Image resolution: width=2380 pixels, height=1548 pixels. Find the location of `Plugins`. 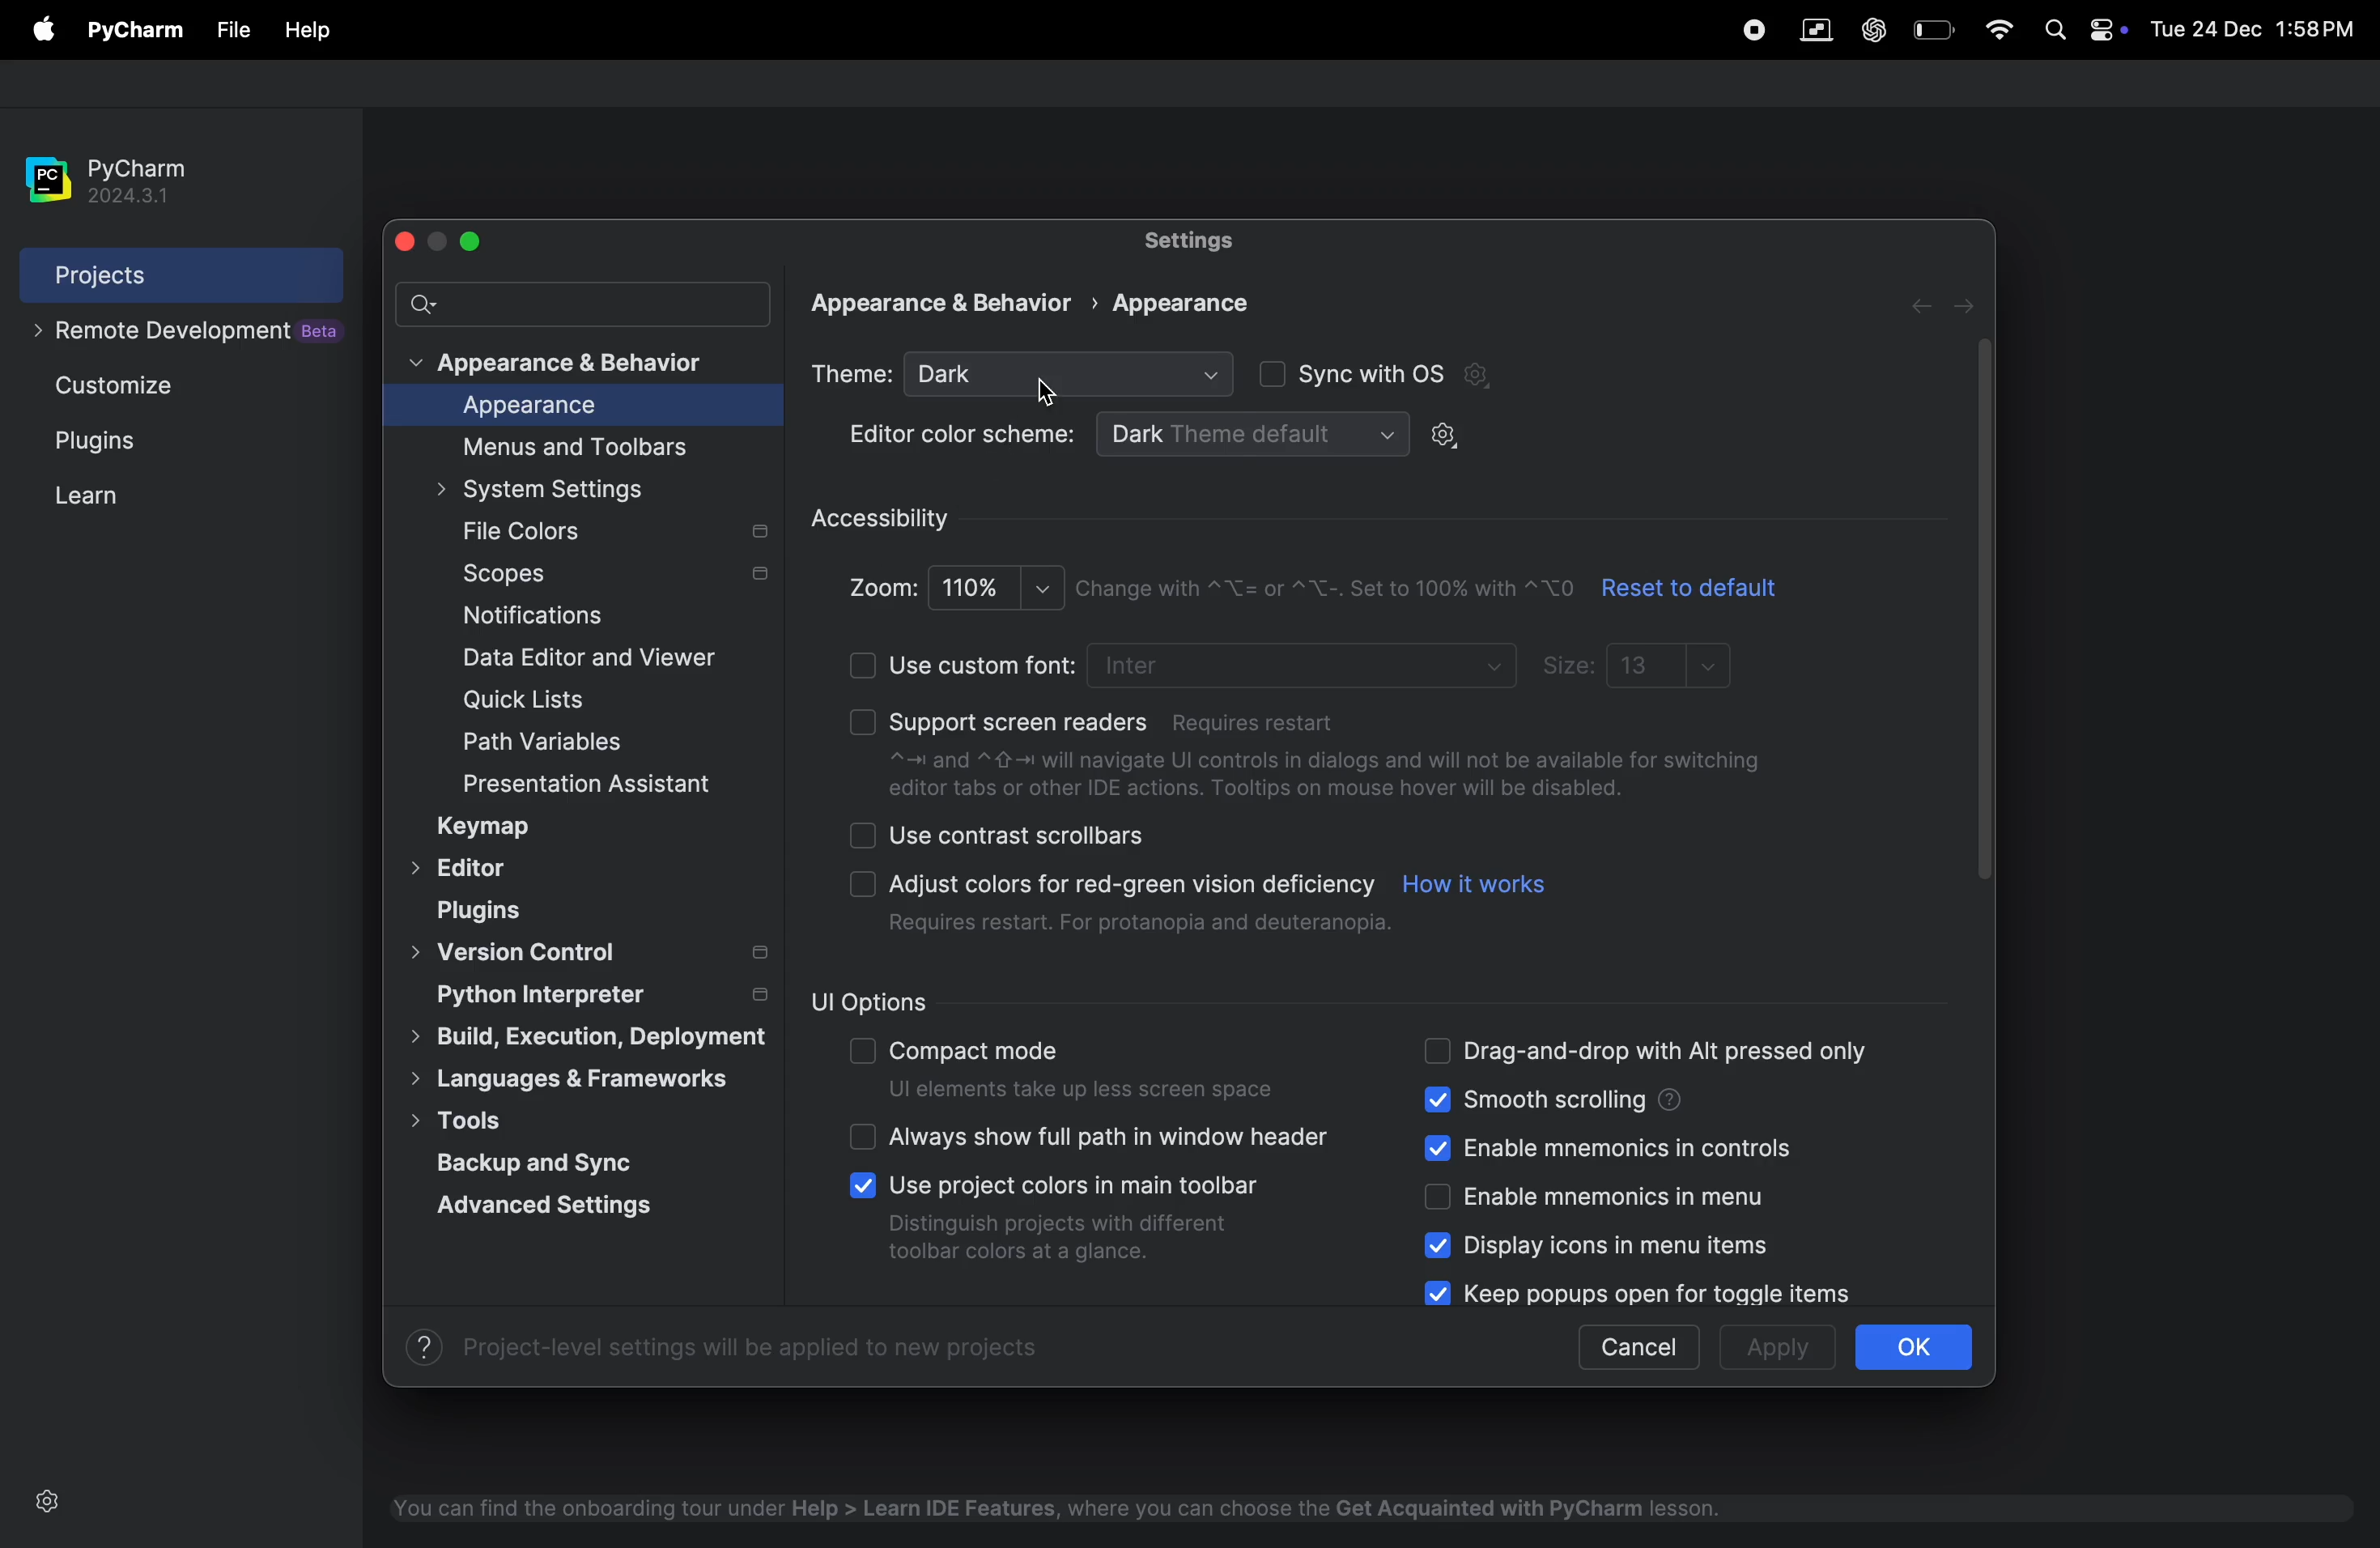

Plugins is located at coordinates (103, 447).